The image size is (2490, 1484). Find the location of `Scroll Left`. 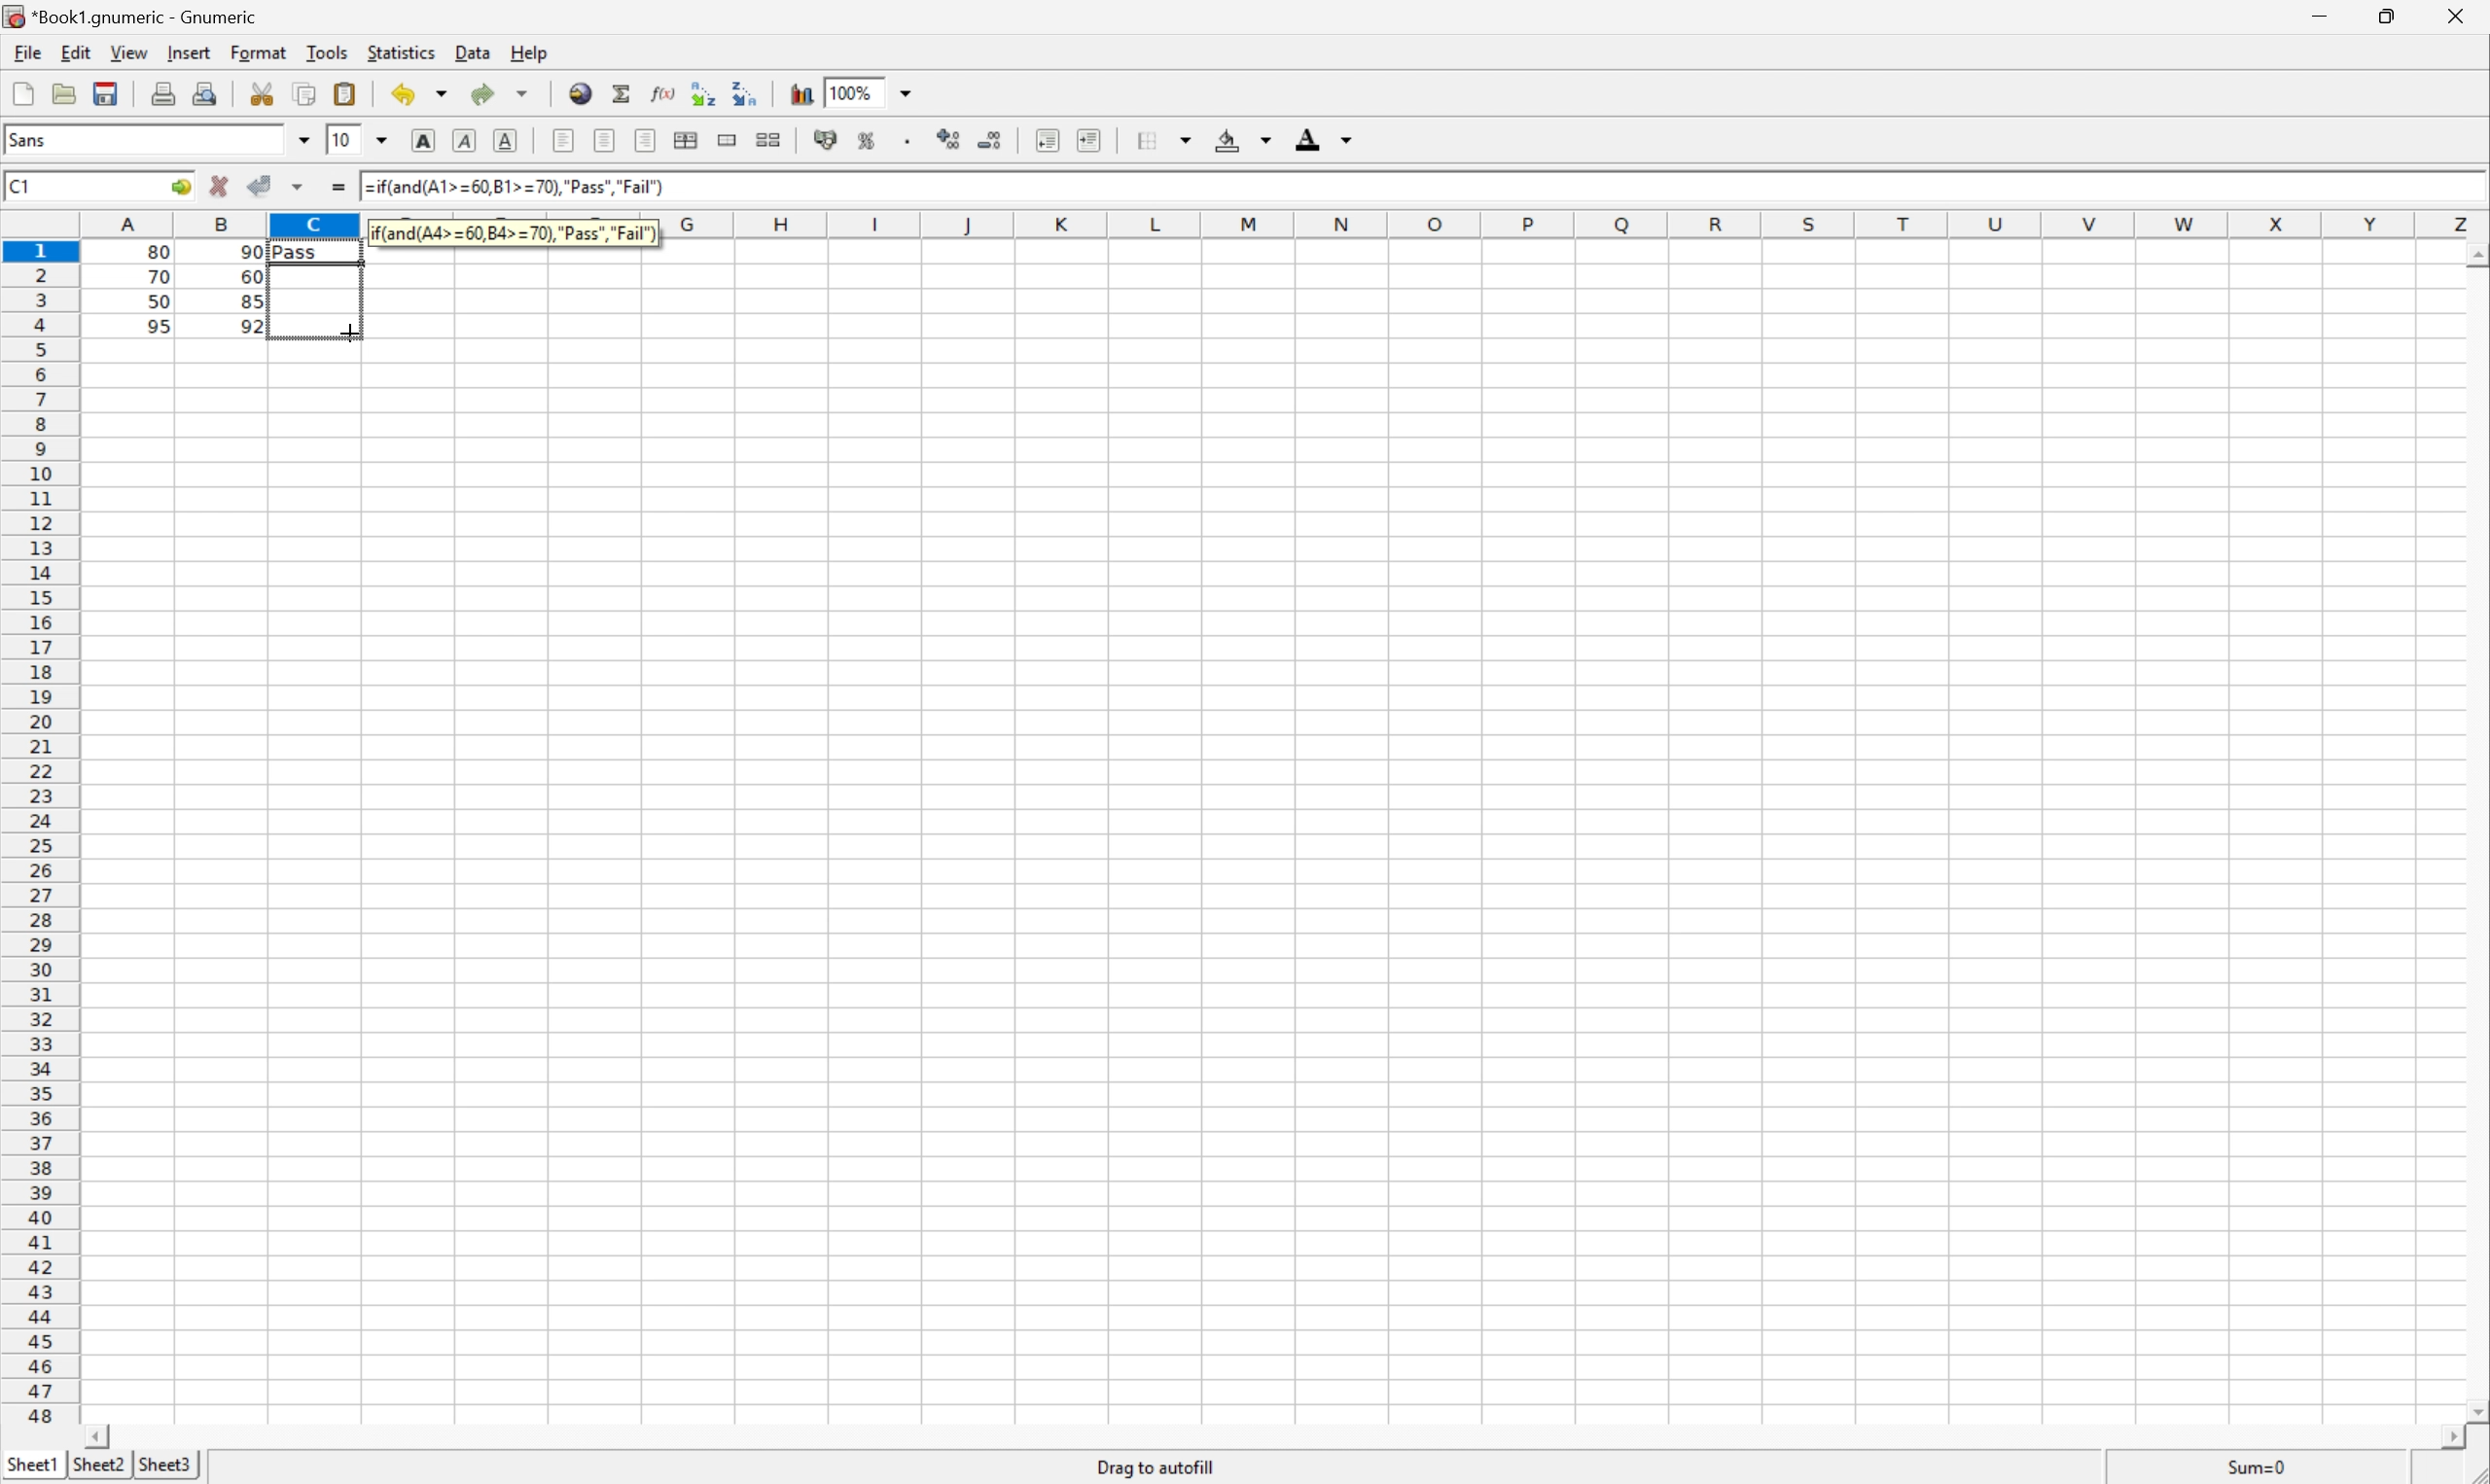

Scroll Left is located at coordinates (104, 1430).